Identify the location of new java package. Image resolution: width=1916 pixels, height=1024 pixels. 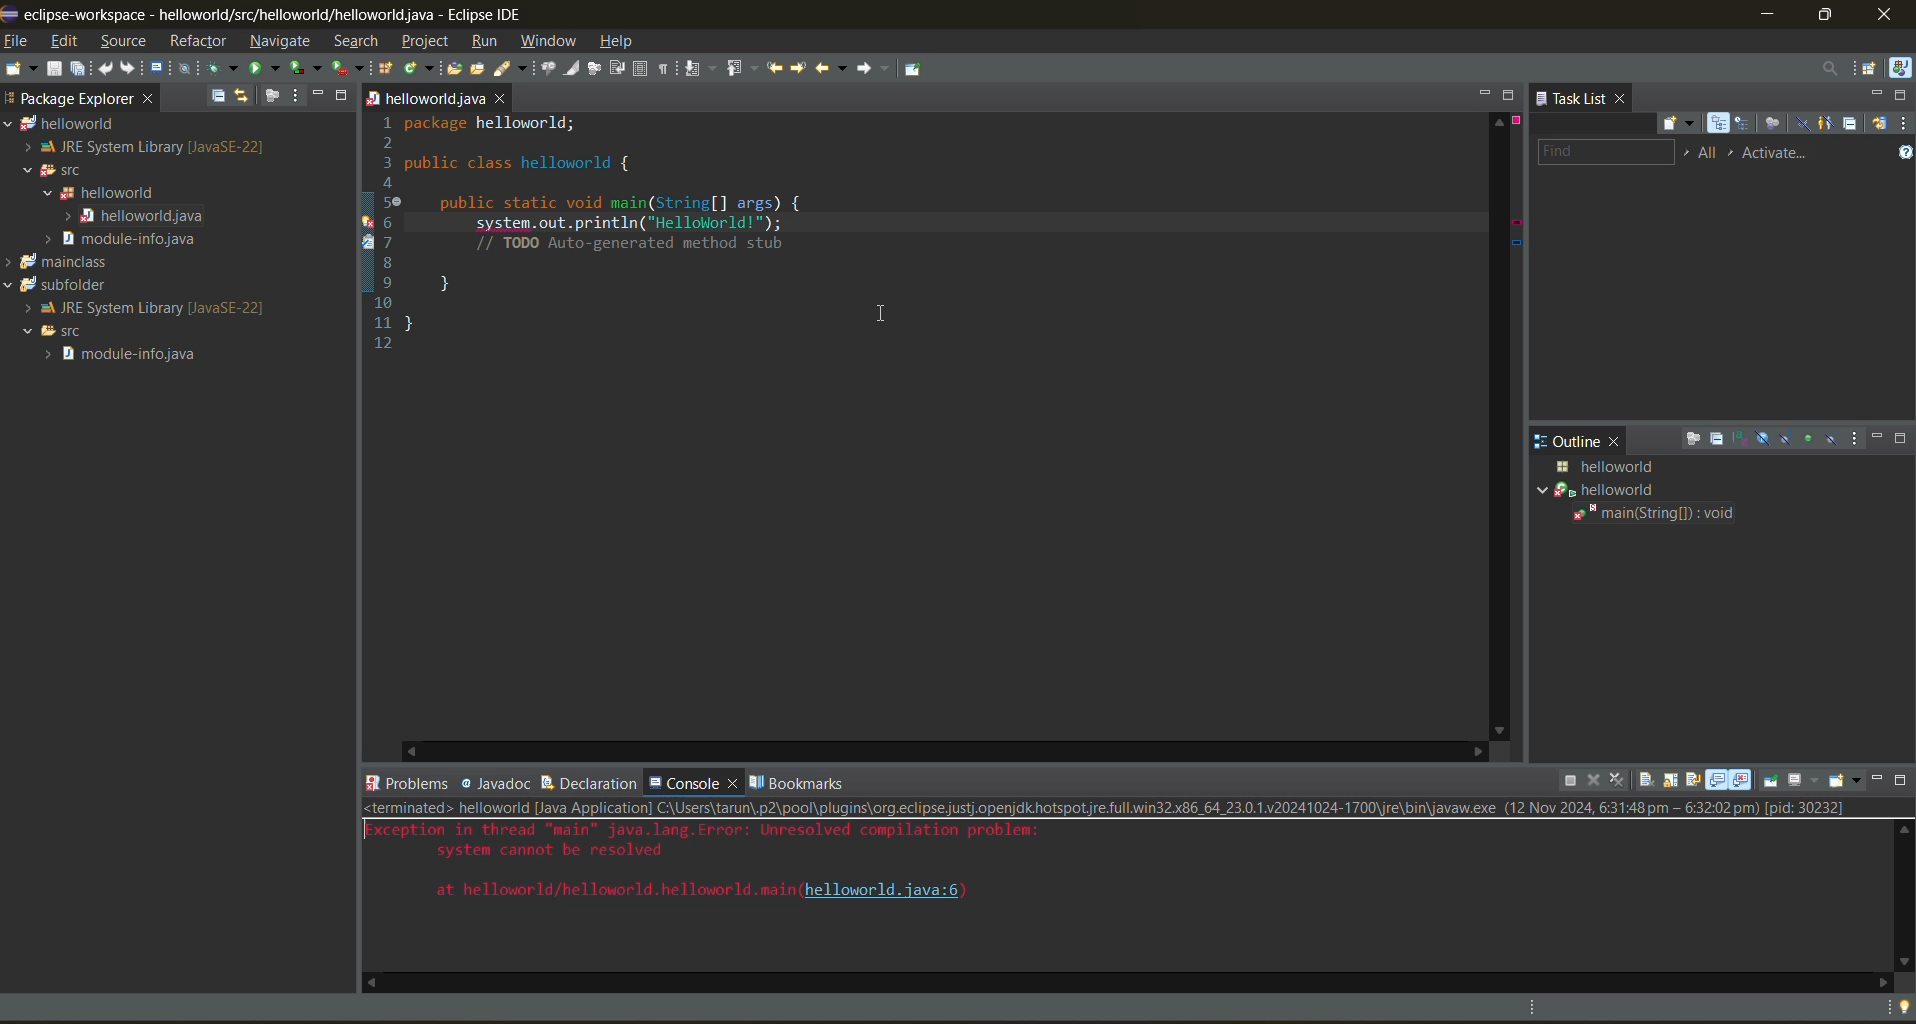
(387, 69).